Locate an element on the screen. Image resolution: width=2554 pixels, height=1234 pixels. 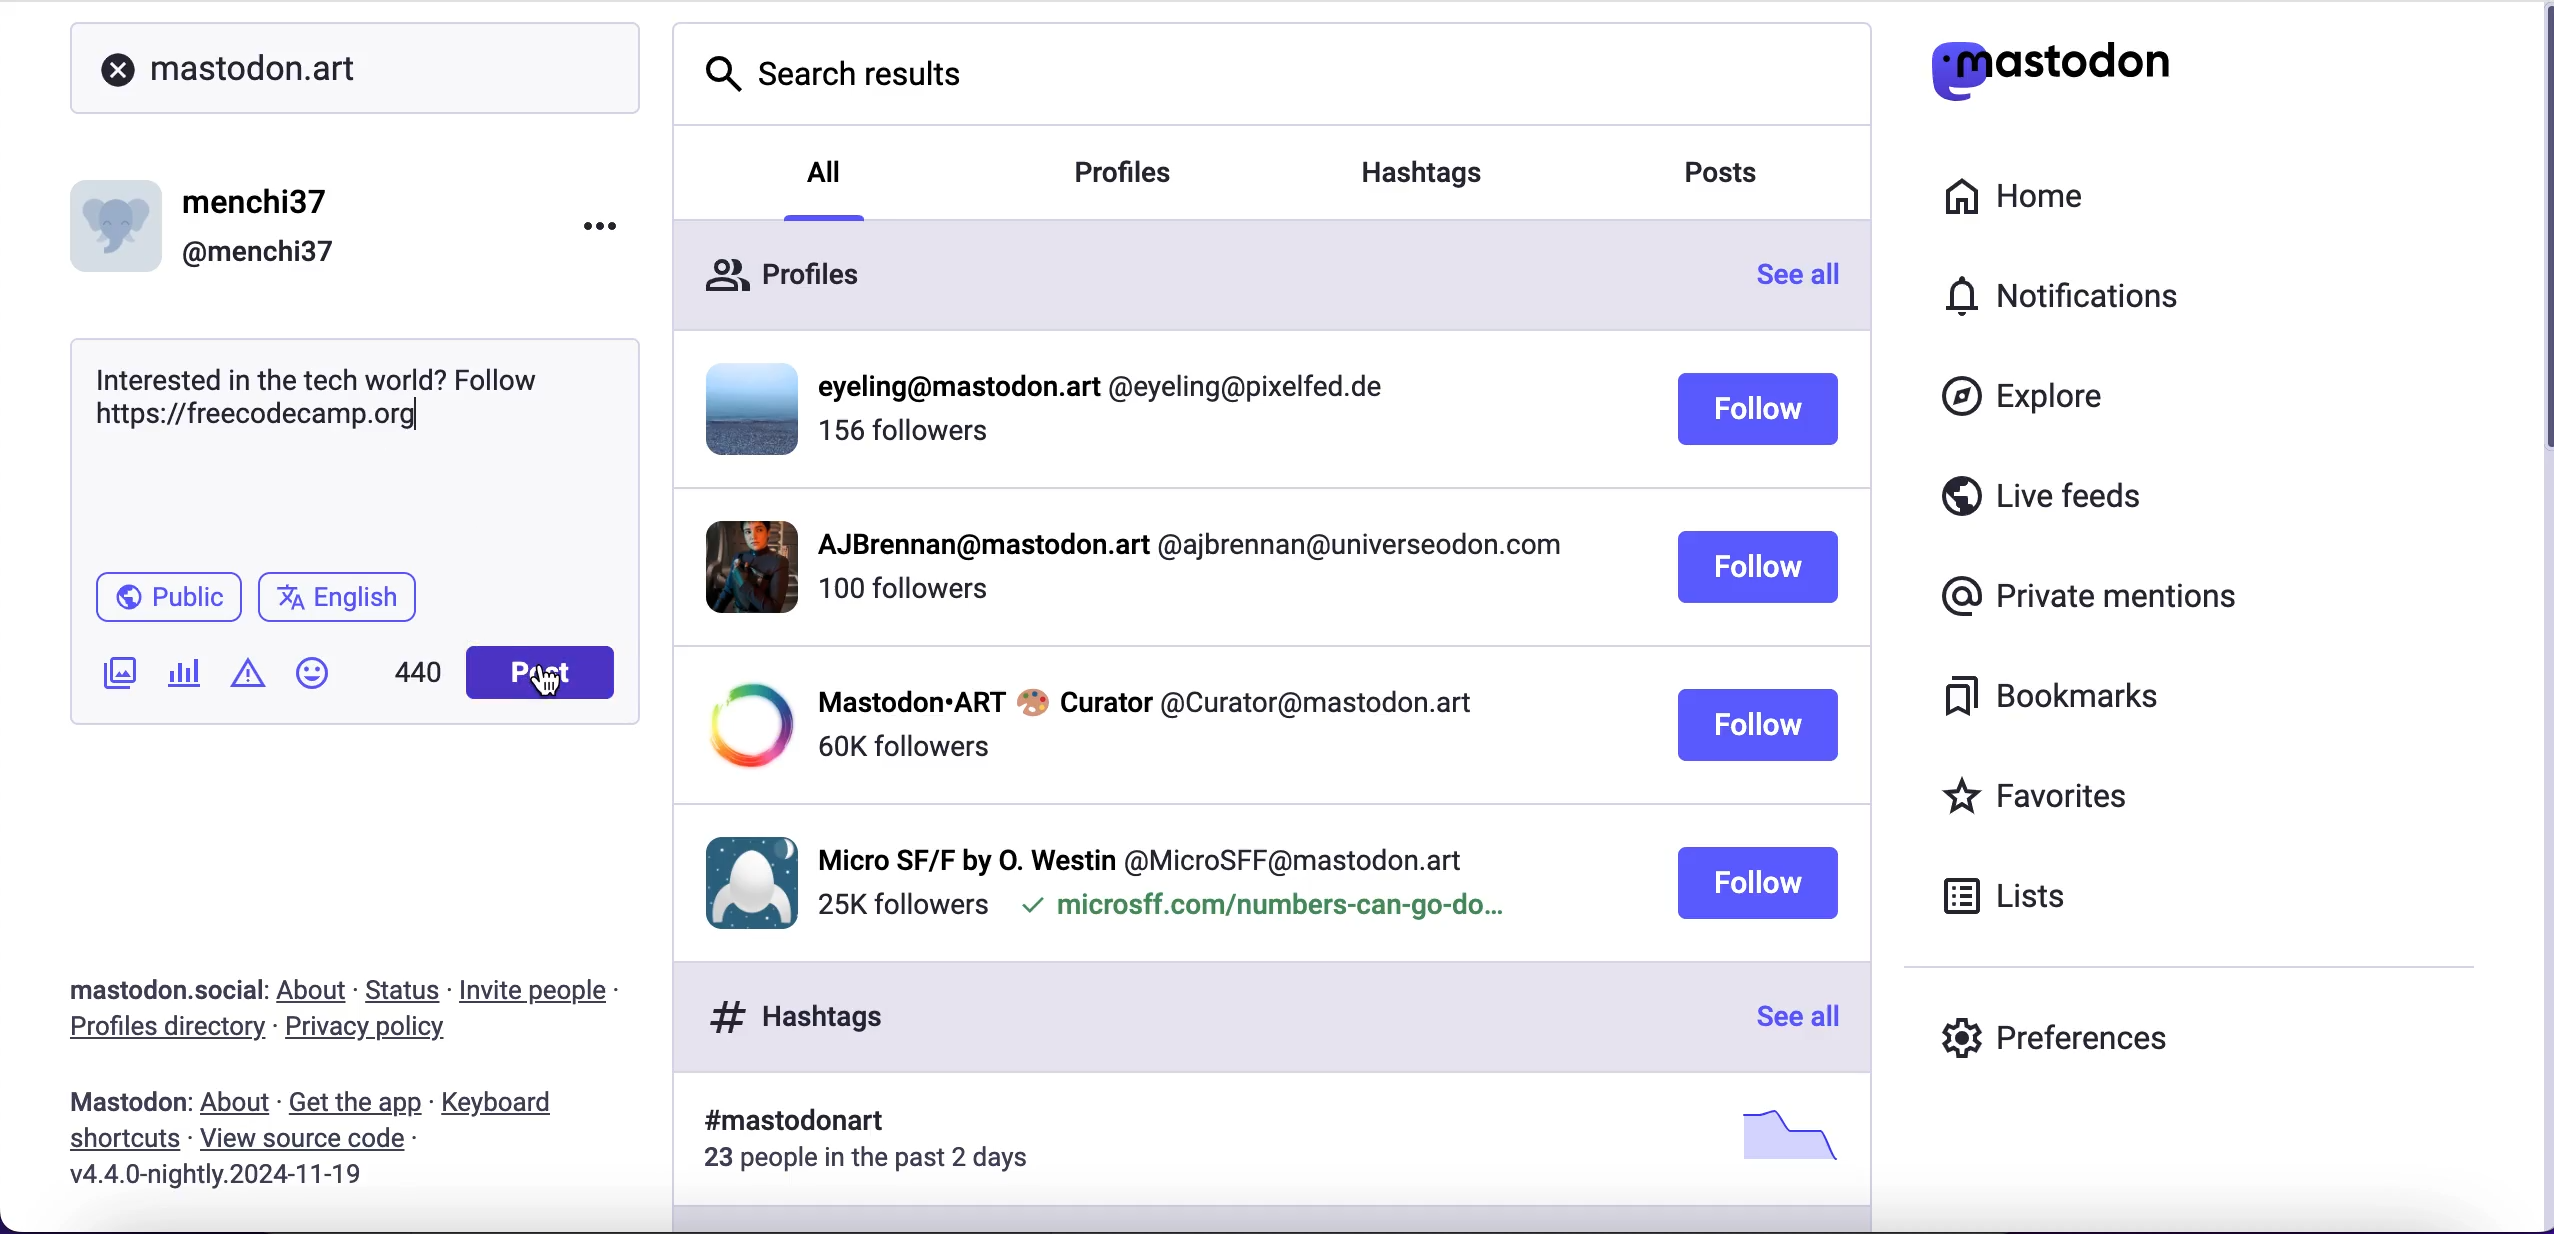
all is located at coordinates (822, 186).